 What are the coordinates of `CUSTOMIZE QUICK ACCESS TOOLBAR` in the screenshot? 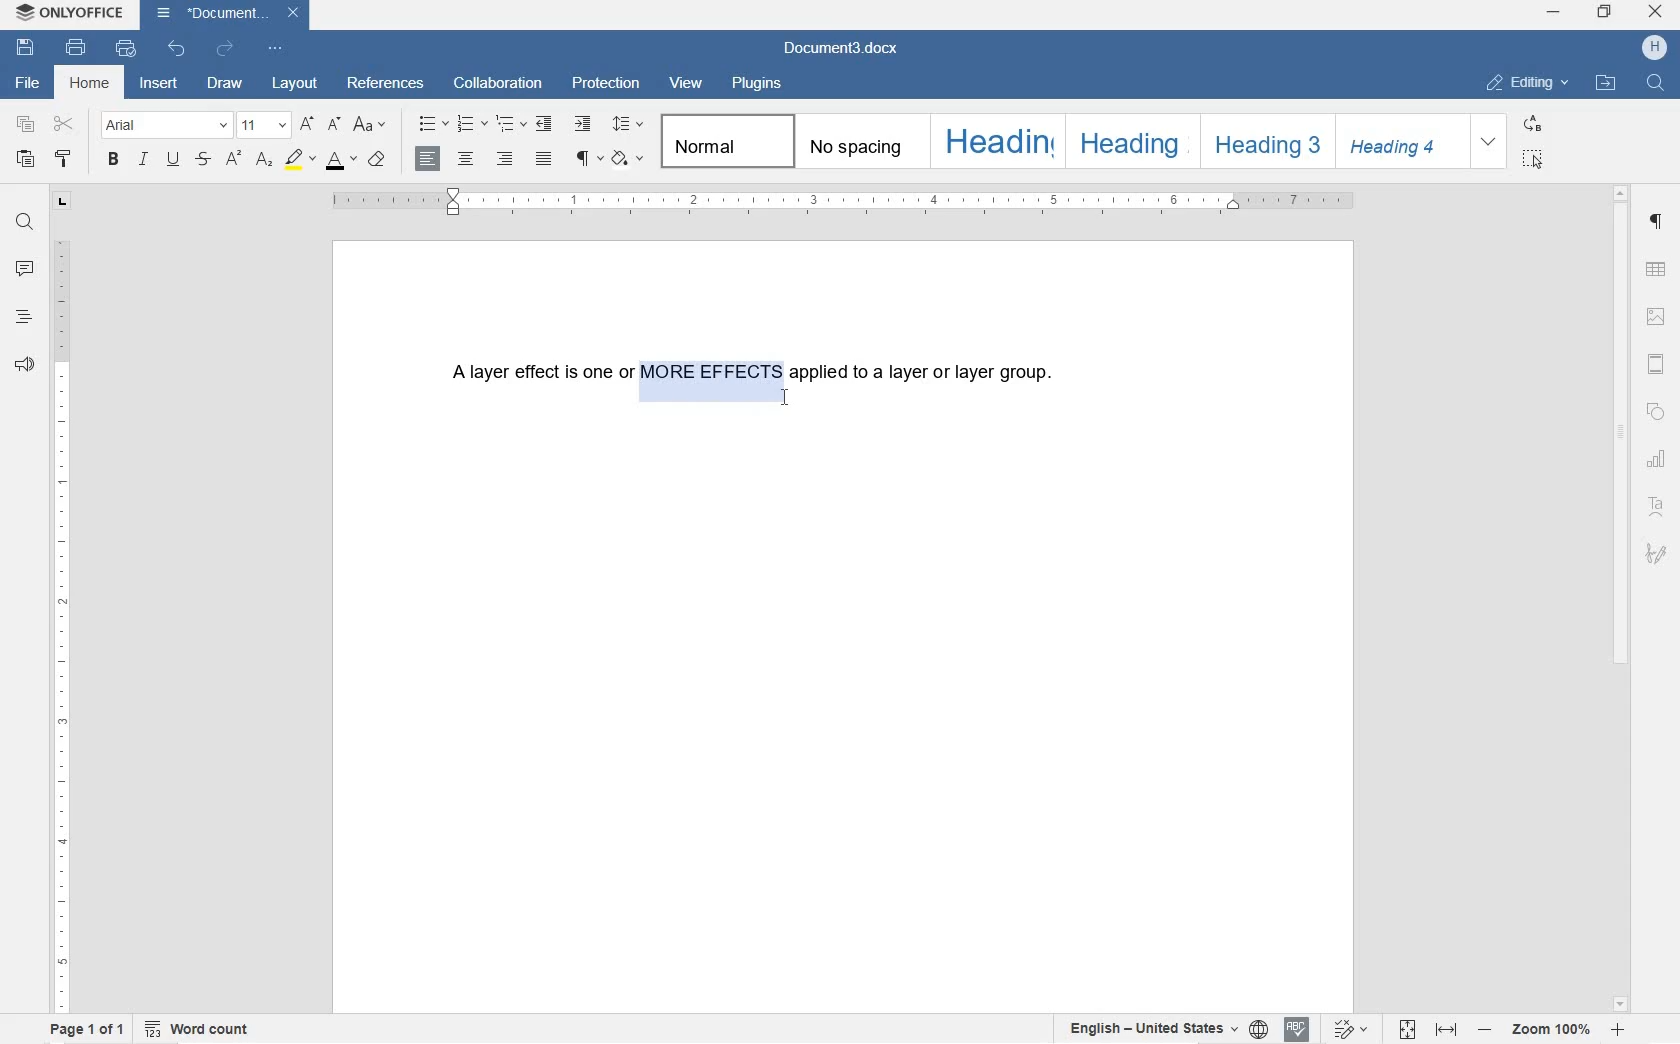 It's located at (276, 51).